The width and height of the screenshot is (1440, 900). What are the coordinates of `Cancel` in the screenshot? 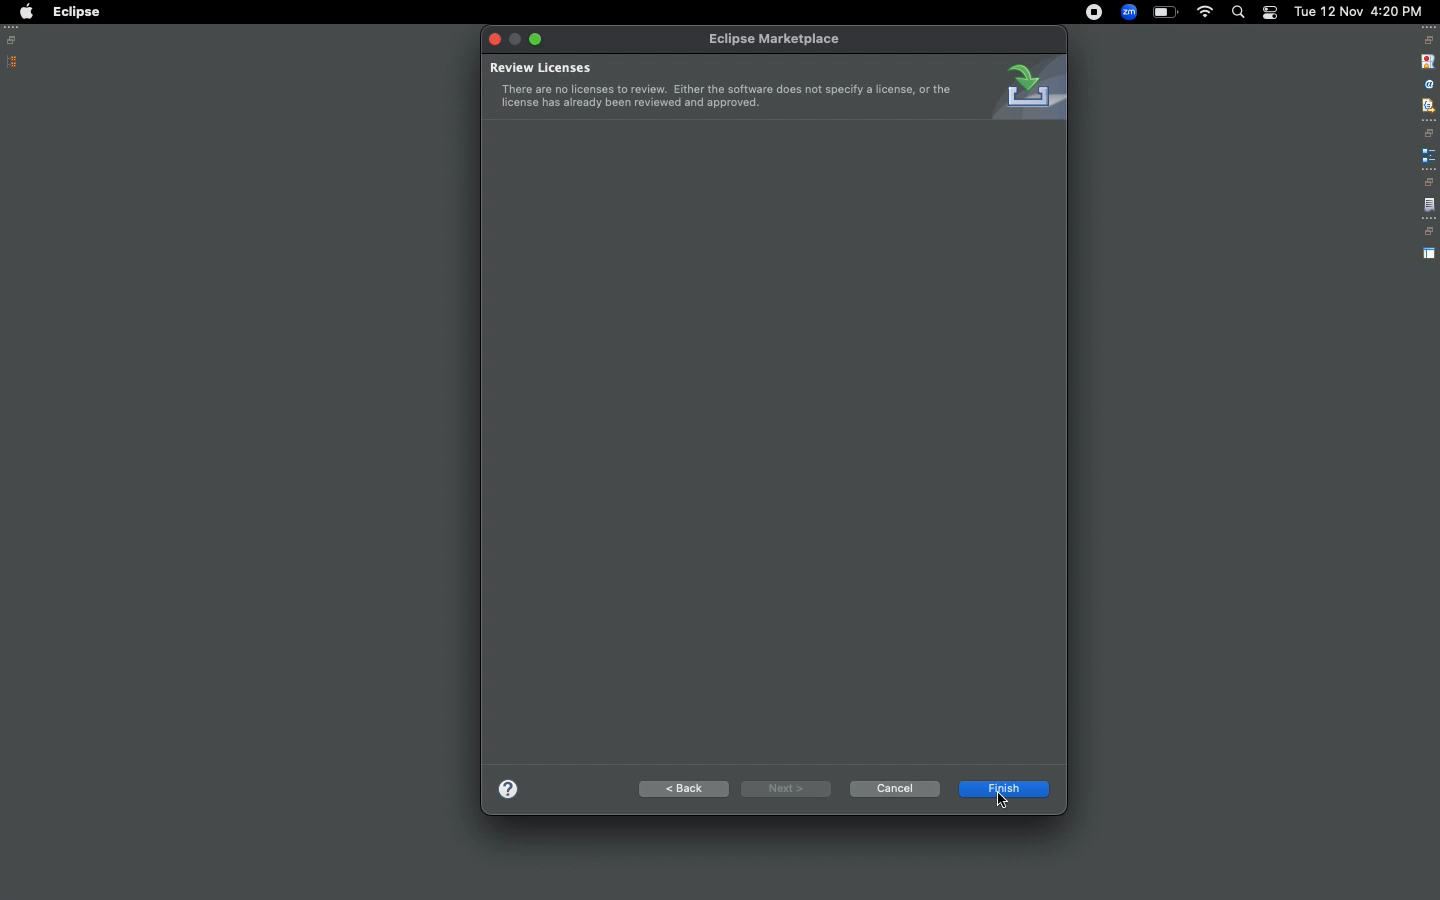 It's located at (893, 789).